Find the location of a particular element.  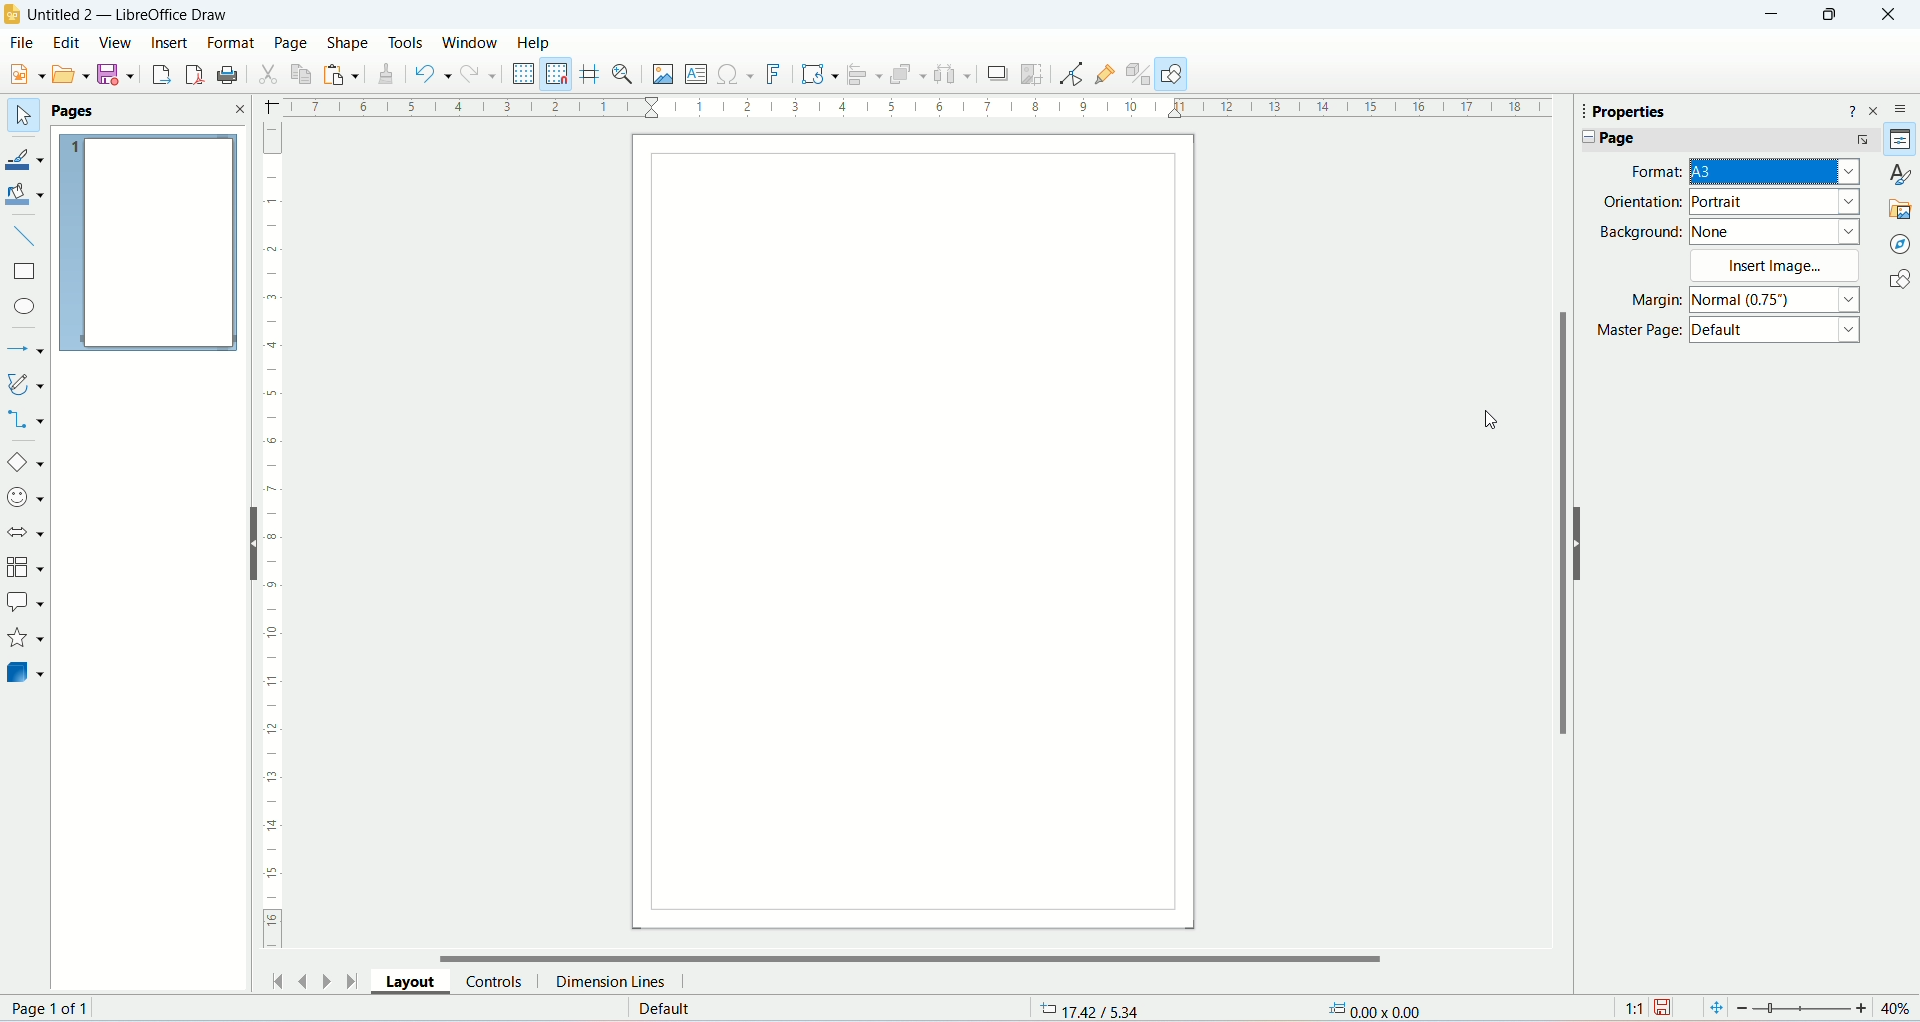

shape is located at coordinates (349, 44).